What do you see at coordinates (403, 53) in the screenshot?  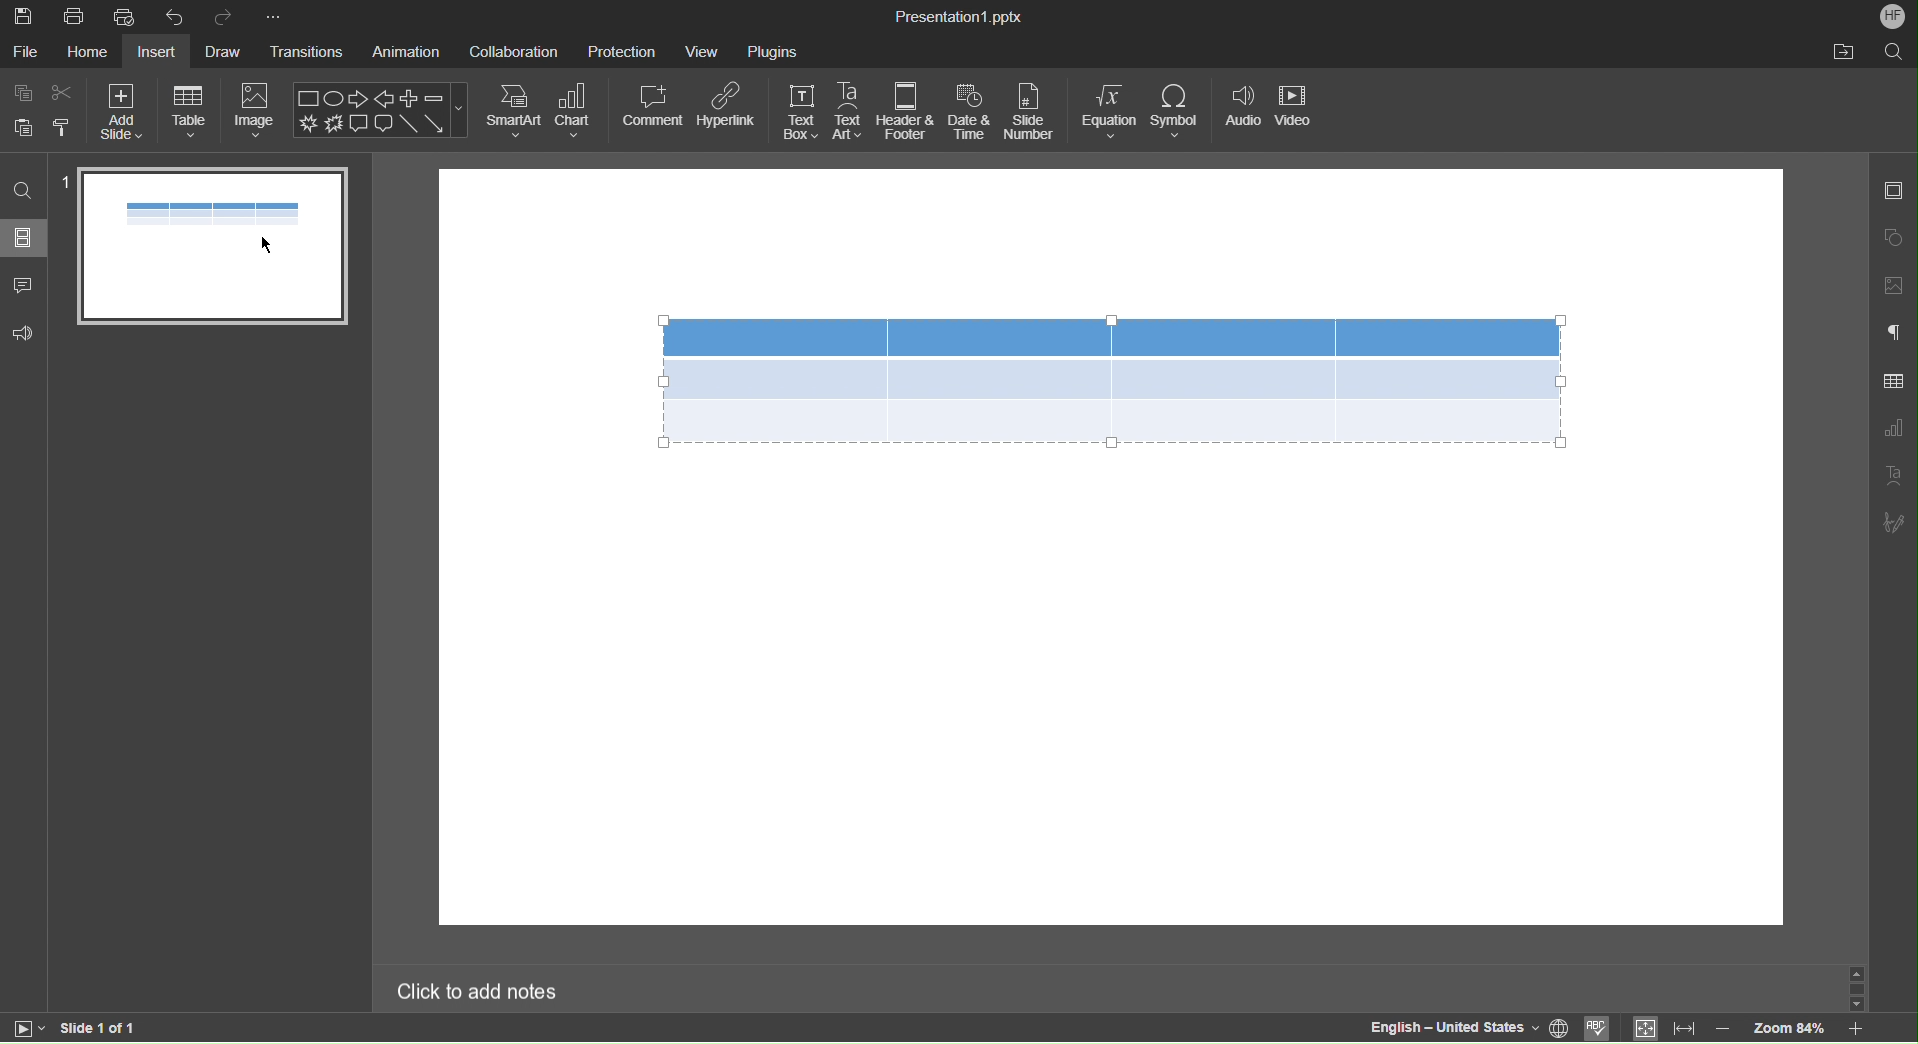 I see `Animation` at bounding box center [403, 53].